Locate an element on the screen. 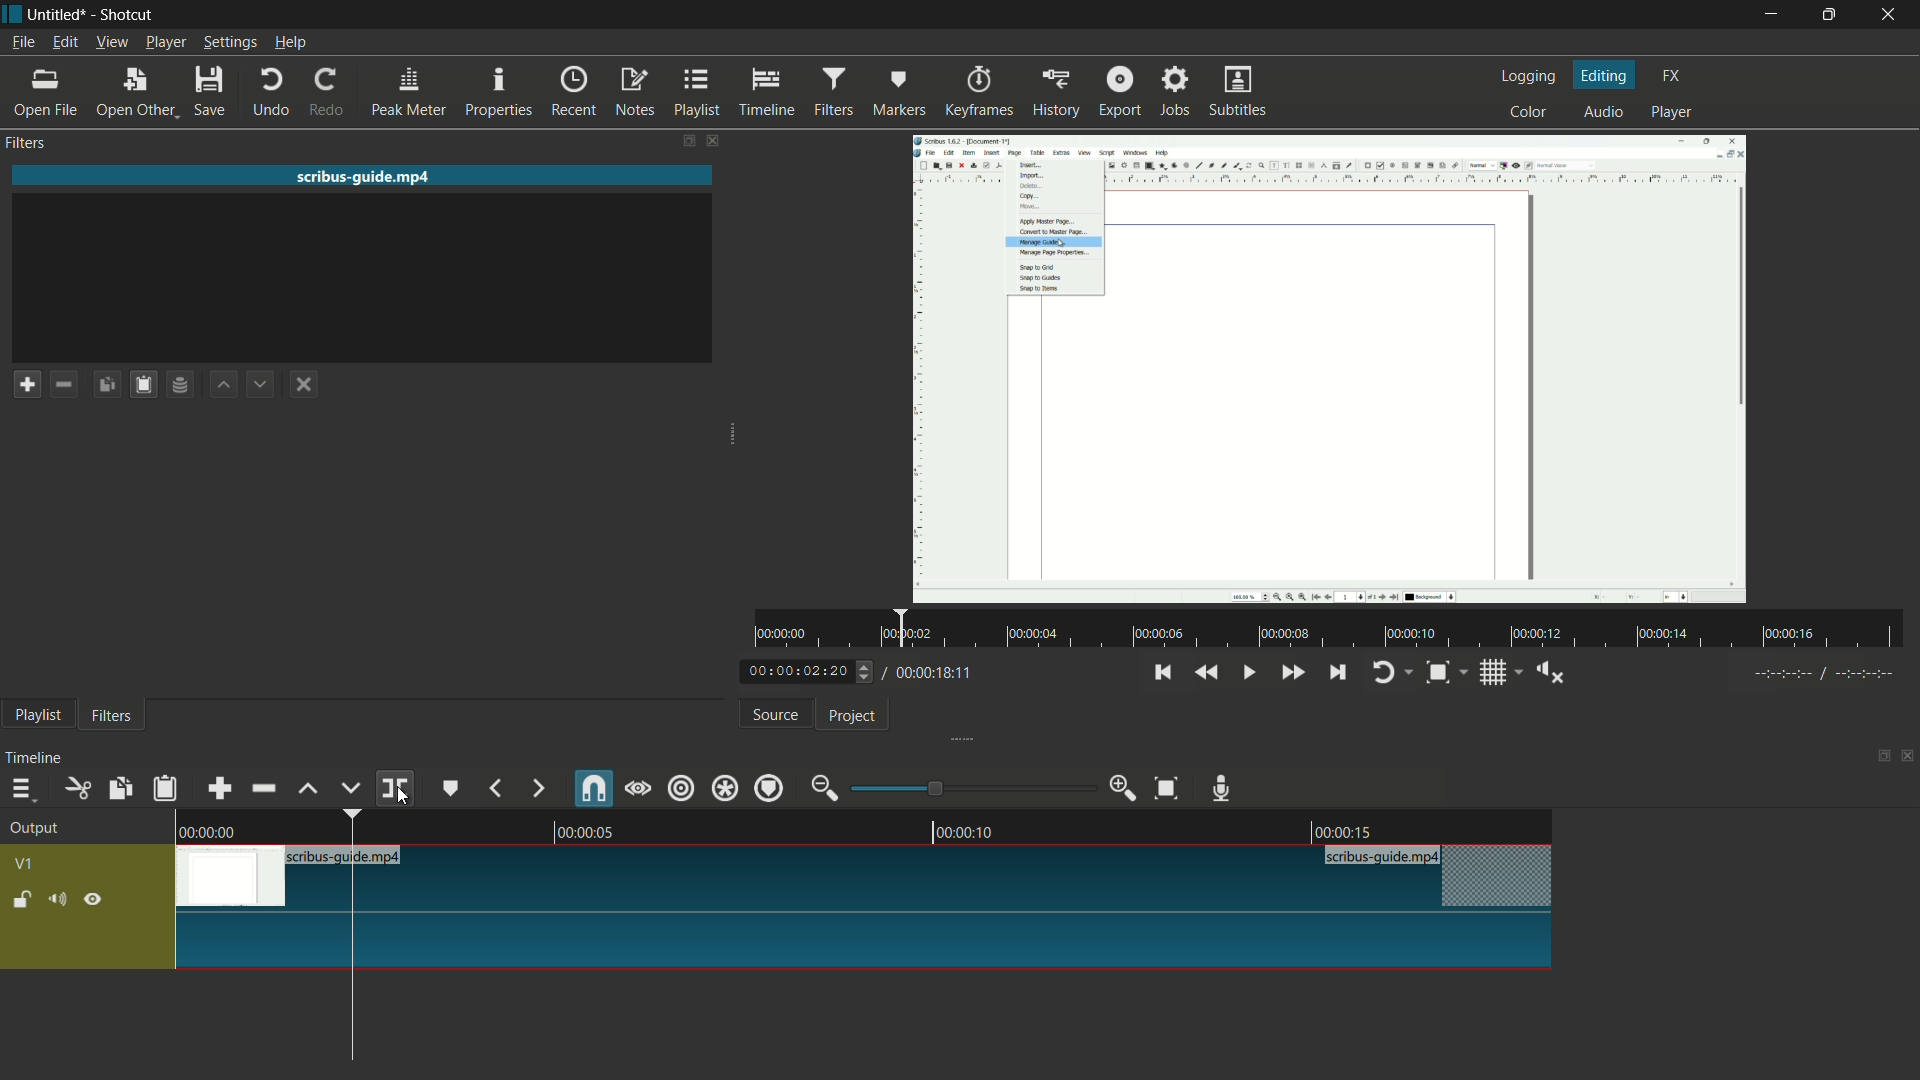 This screenshot has width=1920, height=1080. edit menu is located at coordinates (64, 42).